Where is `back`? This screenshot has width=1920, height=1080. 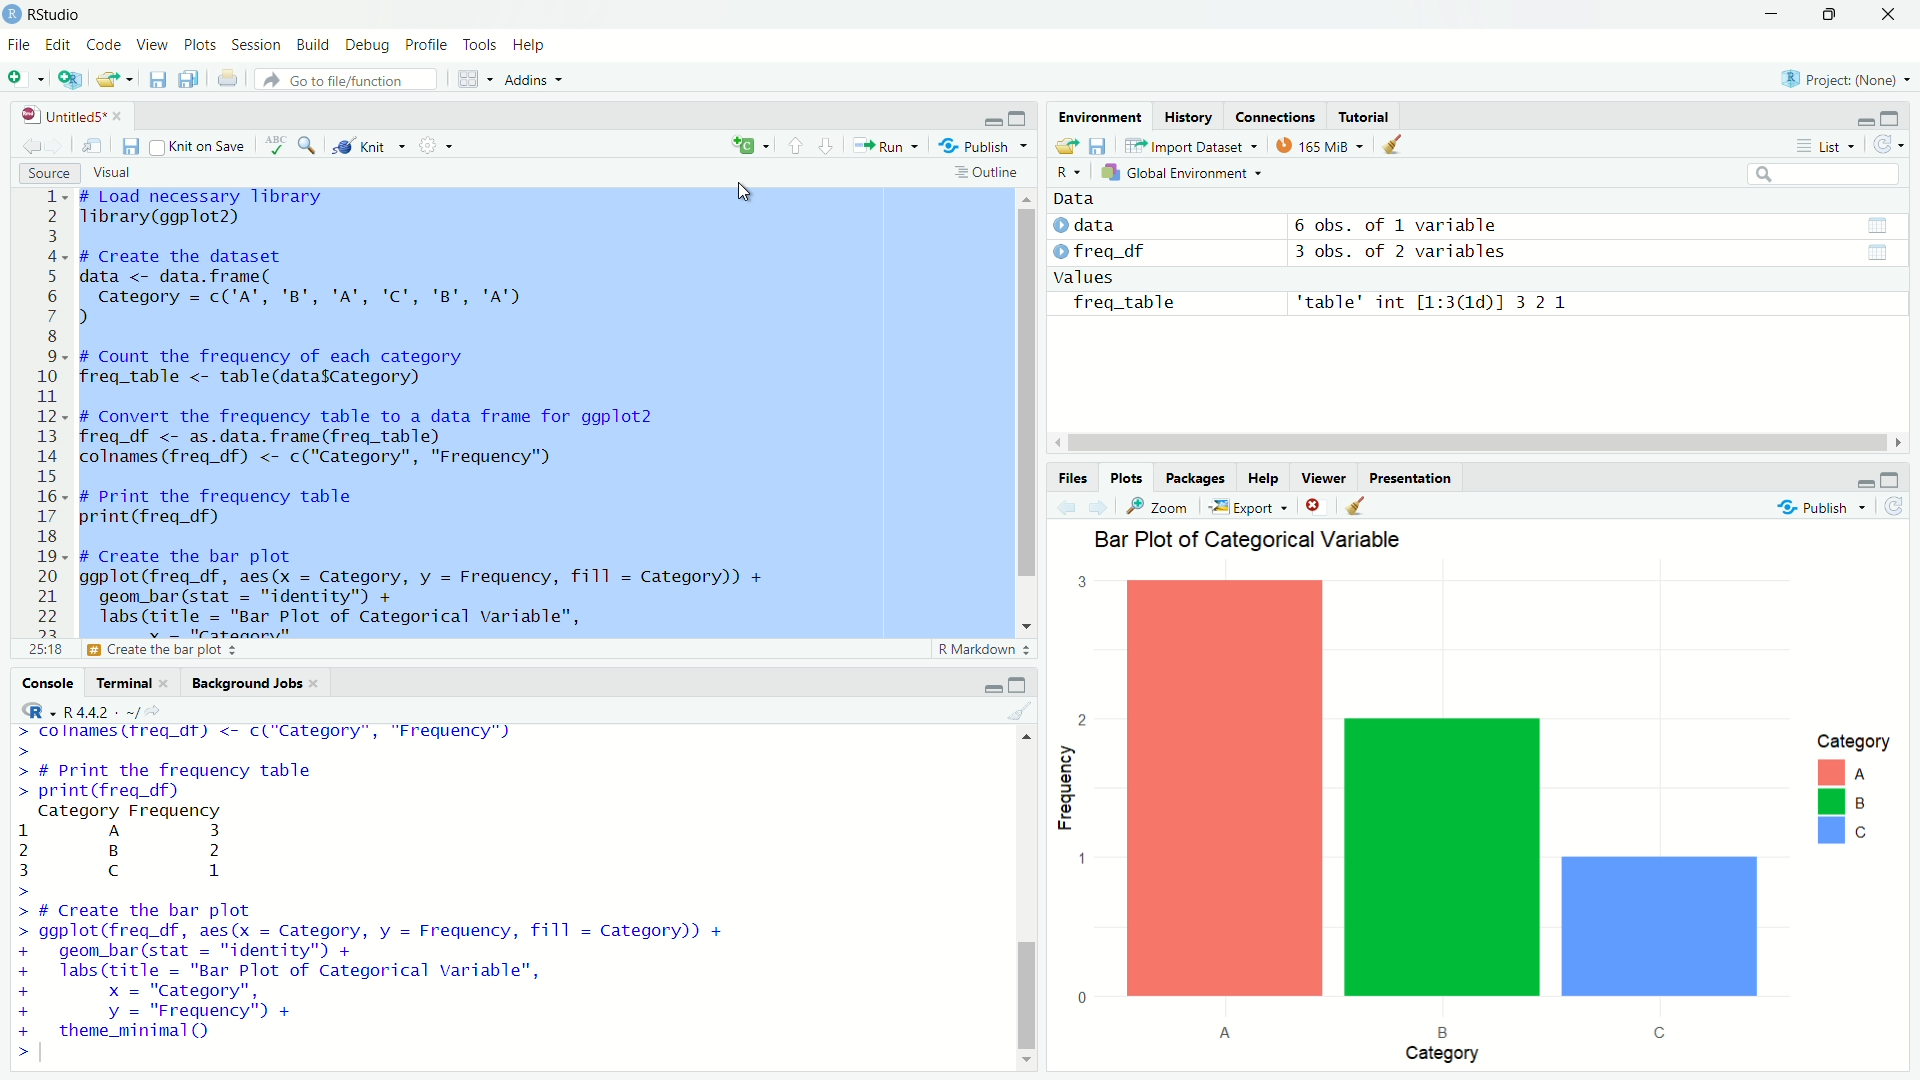
back is located at coordinates (1071, 508).